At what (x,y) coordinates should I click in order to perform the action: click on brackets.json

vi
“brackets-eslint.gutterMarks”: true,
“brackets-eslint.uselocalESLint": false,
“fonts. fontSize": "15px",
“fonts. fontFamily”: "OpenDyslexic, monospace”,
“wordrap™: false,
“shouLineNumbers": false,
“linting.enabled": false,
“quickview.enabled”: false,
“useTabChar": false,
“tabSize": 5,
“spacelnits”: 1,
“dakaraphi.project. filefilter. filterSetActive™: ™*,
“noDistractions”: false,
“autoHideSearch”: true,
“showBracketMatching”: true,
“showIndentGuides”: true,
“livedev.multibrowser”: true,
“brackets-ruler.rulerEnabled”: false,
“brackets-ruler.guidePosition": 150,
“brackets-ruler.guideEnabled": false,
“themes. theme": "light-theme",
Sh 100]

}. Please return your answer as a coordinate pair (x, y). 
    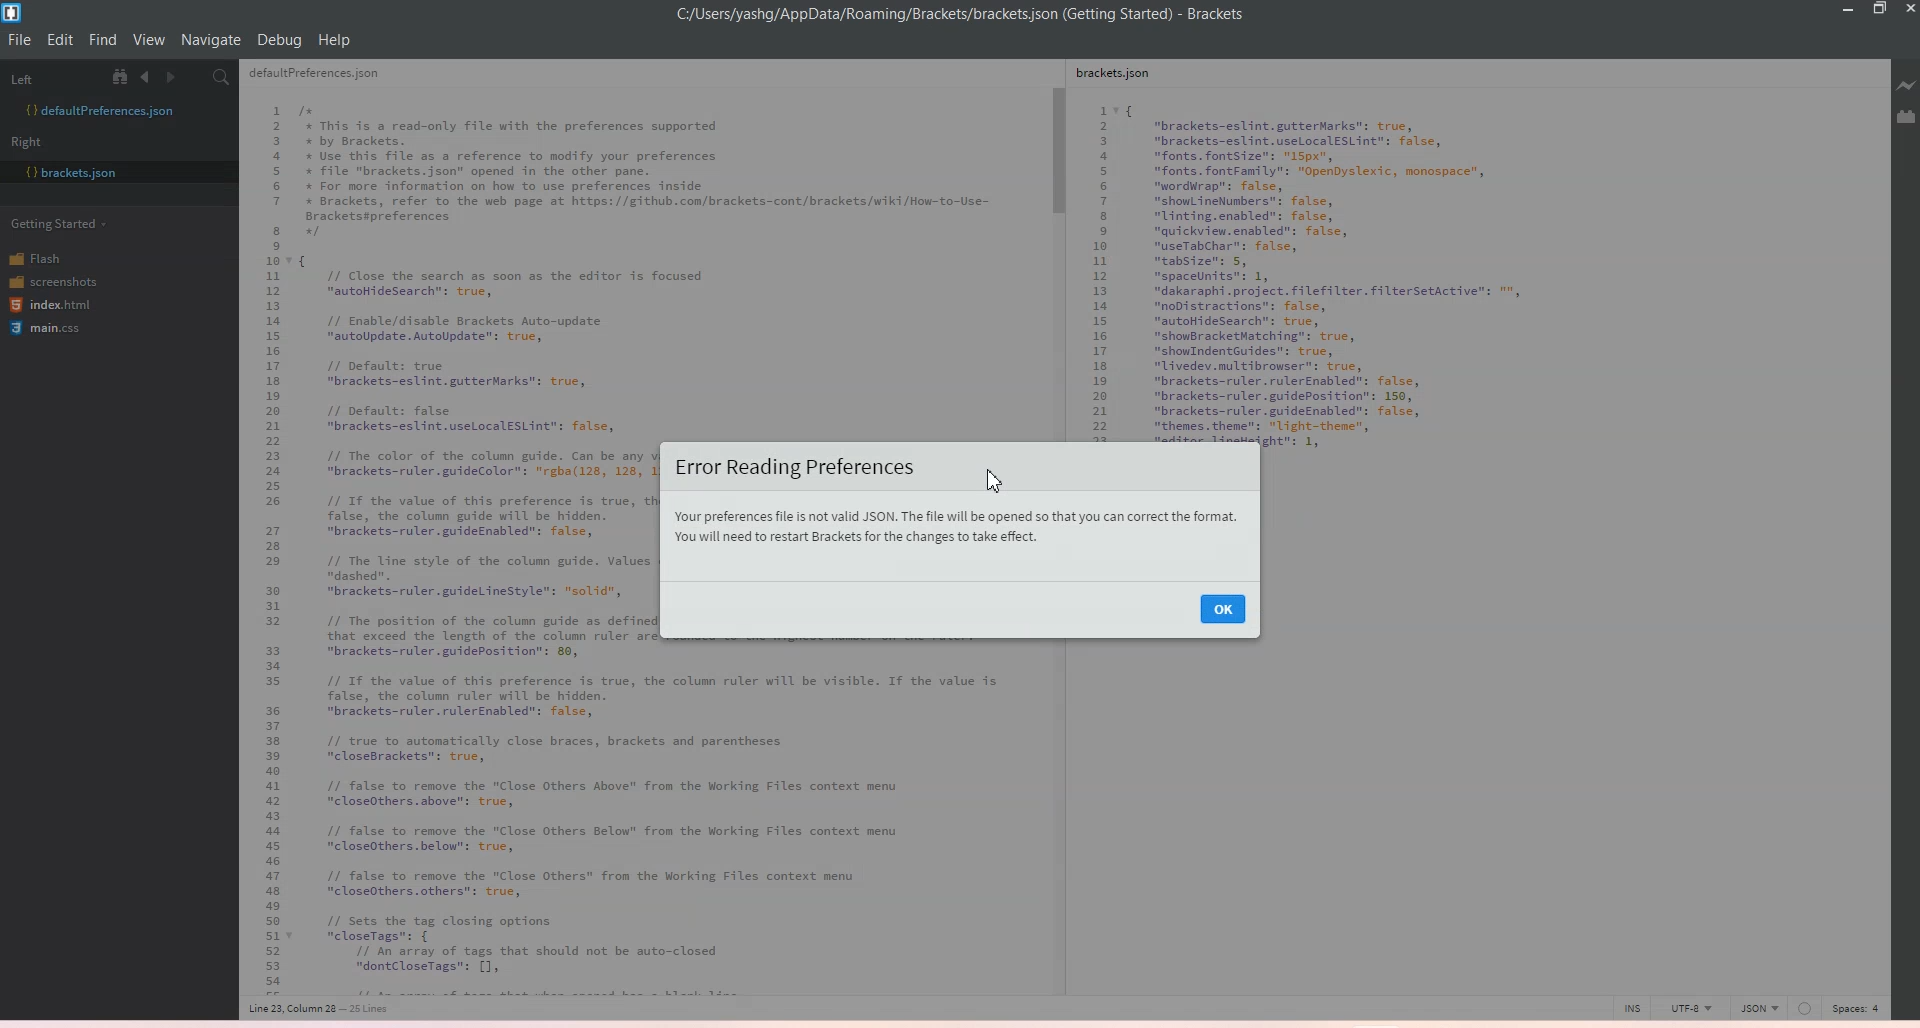
    Looking at the image, I should click on (1359, 275).